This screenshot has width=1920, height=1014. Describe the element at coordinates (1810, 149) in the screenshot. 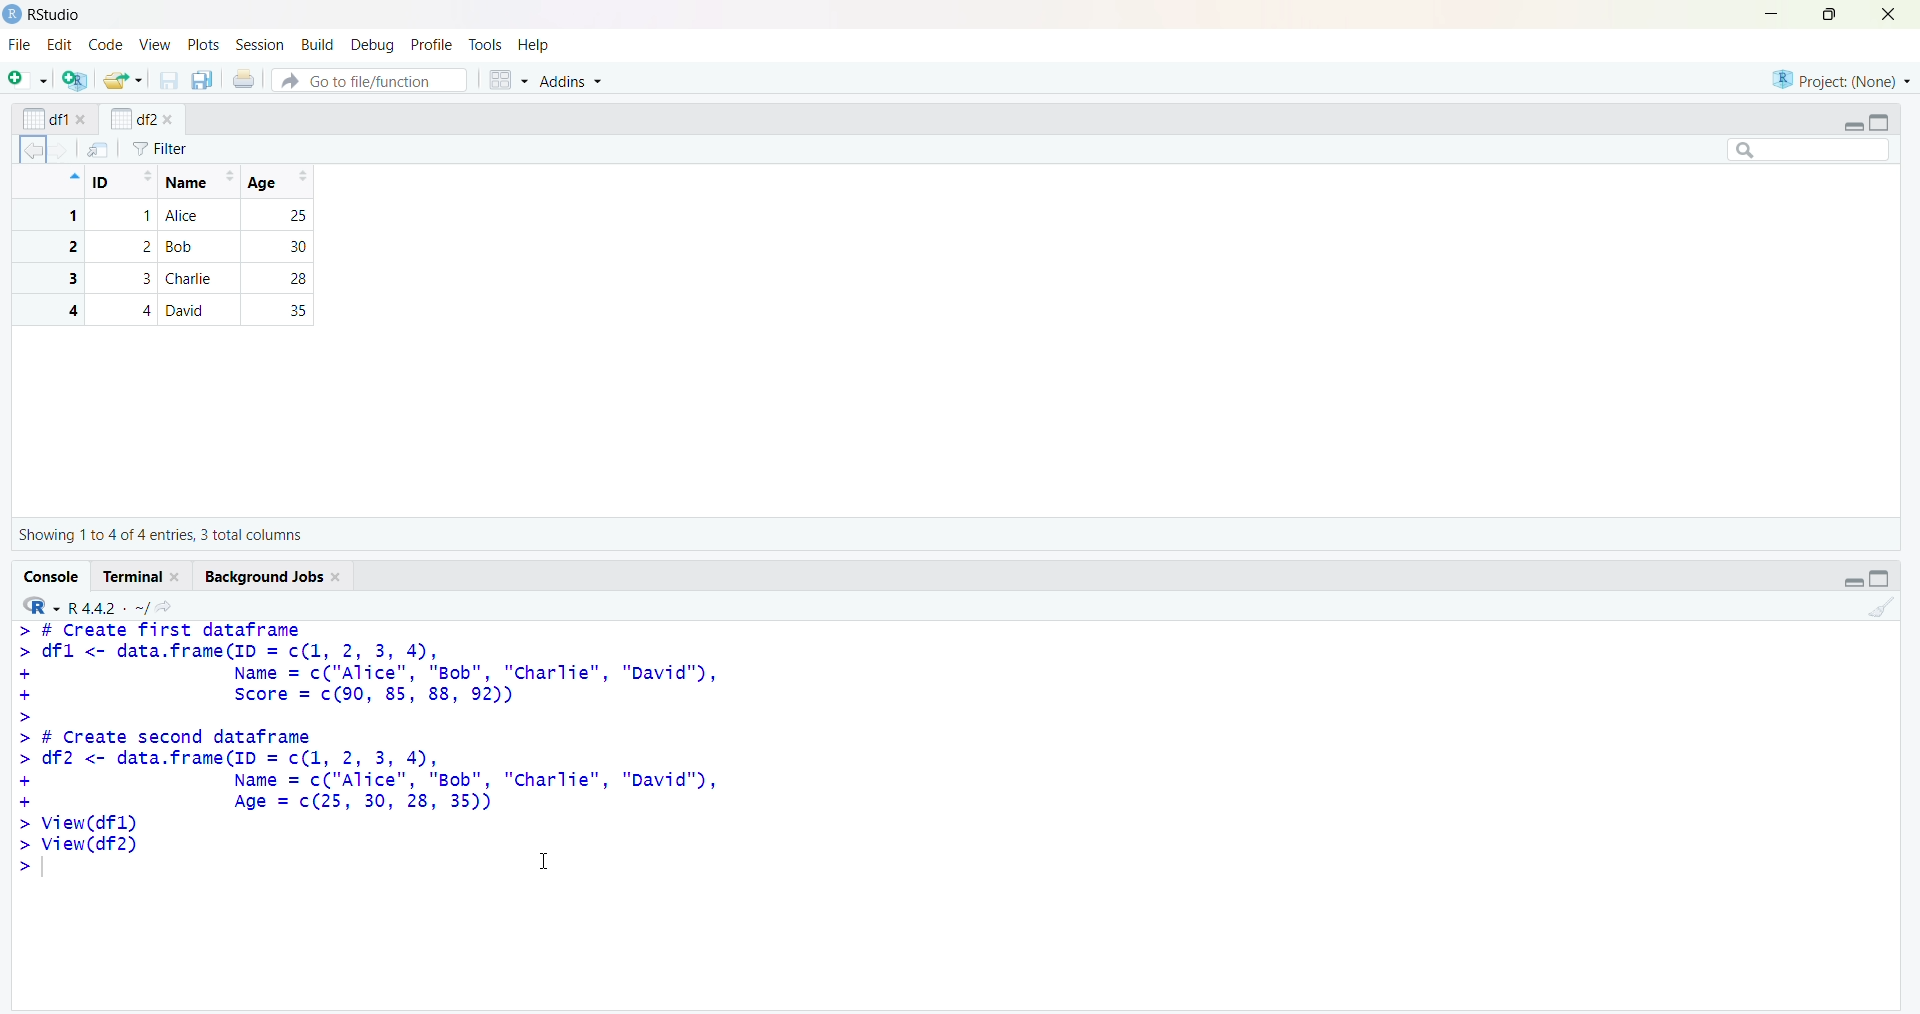

I see `searchbox` at that location.